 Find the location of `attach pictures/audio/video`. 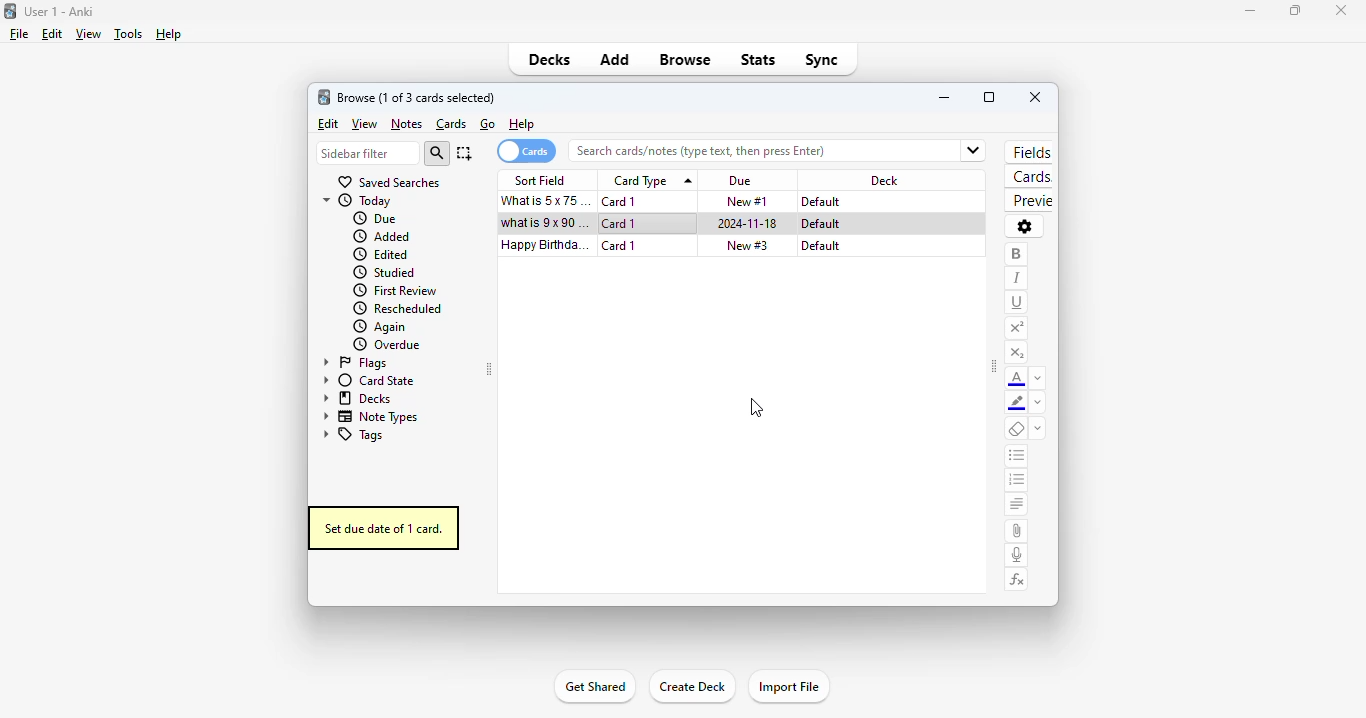

attach pictures/audio/video is located at coordinates (1017, 531).